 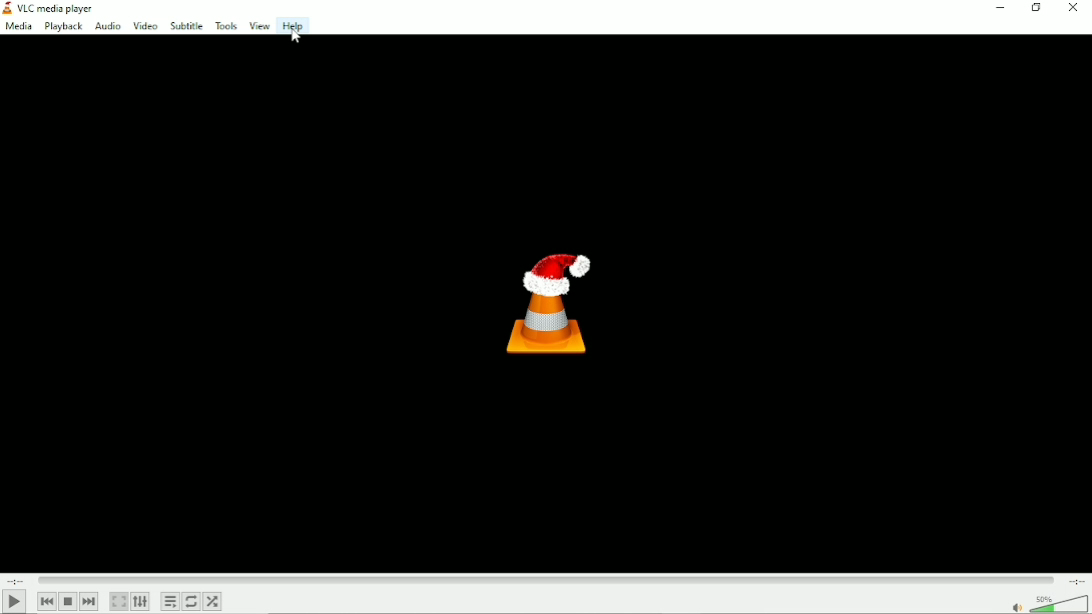 What do you see at coordinates (140, 601) in the screenshot?
I see `Show extended settings` at bounding box center [140, 601].